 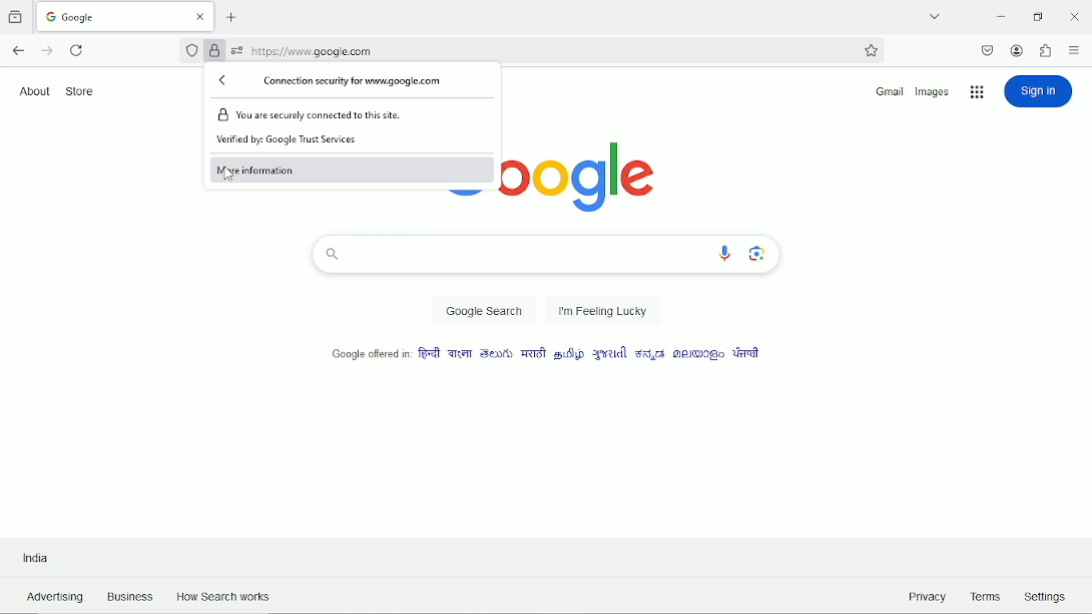 What do you see at coordinates (1038, 16) in the screenshot?
I see `Restore down` at bounding box center [1038, 16].